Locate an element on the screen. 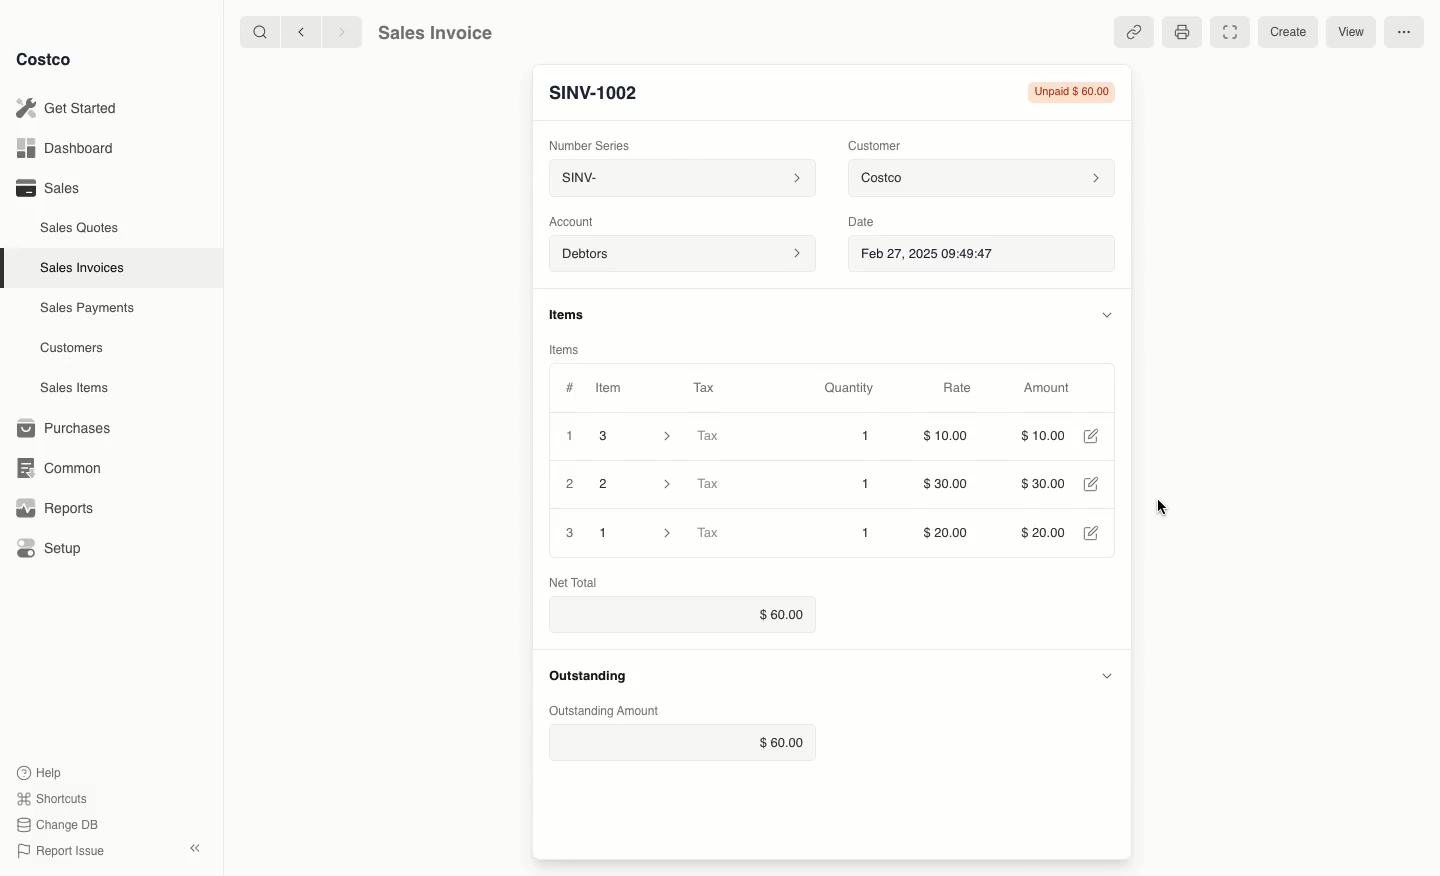  $20.00 is located at coordinates (1038, 531).